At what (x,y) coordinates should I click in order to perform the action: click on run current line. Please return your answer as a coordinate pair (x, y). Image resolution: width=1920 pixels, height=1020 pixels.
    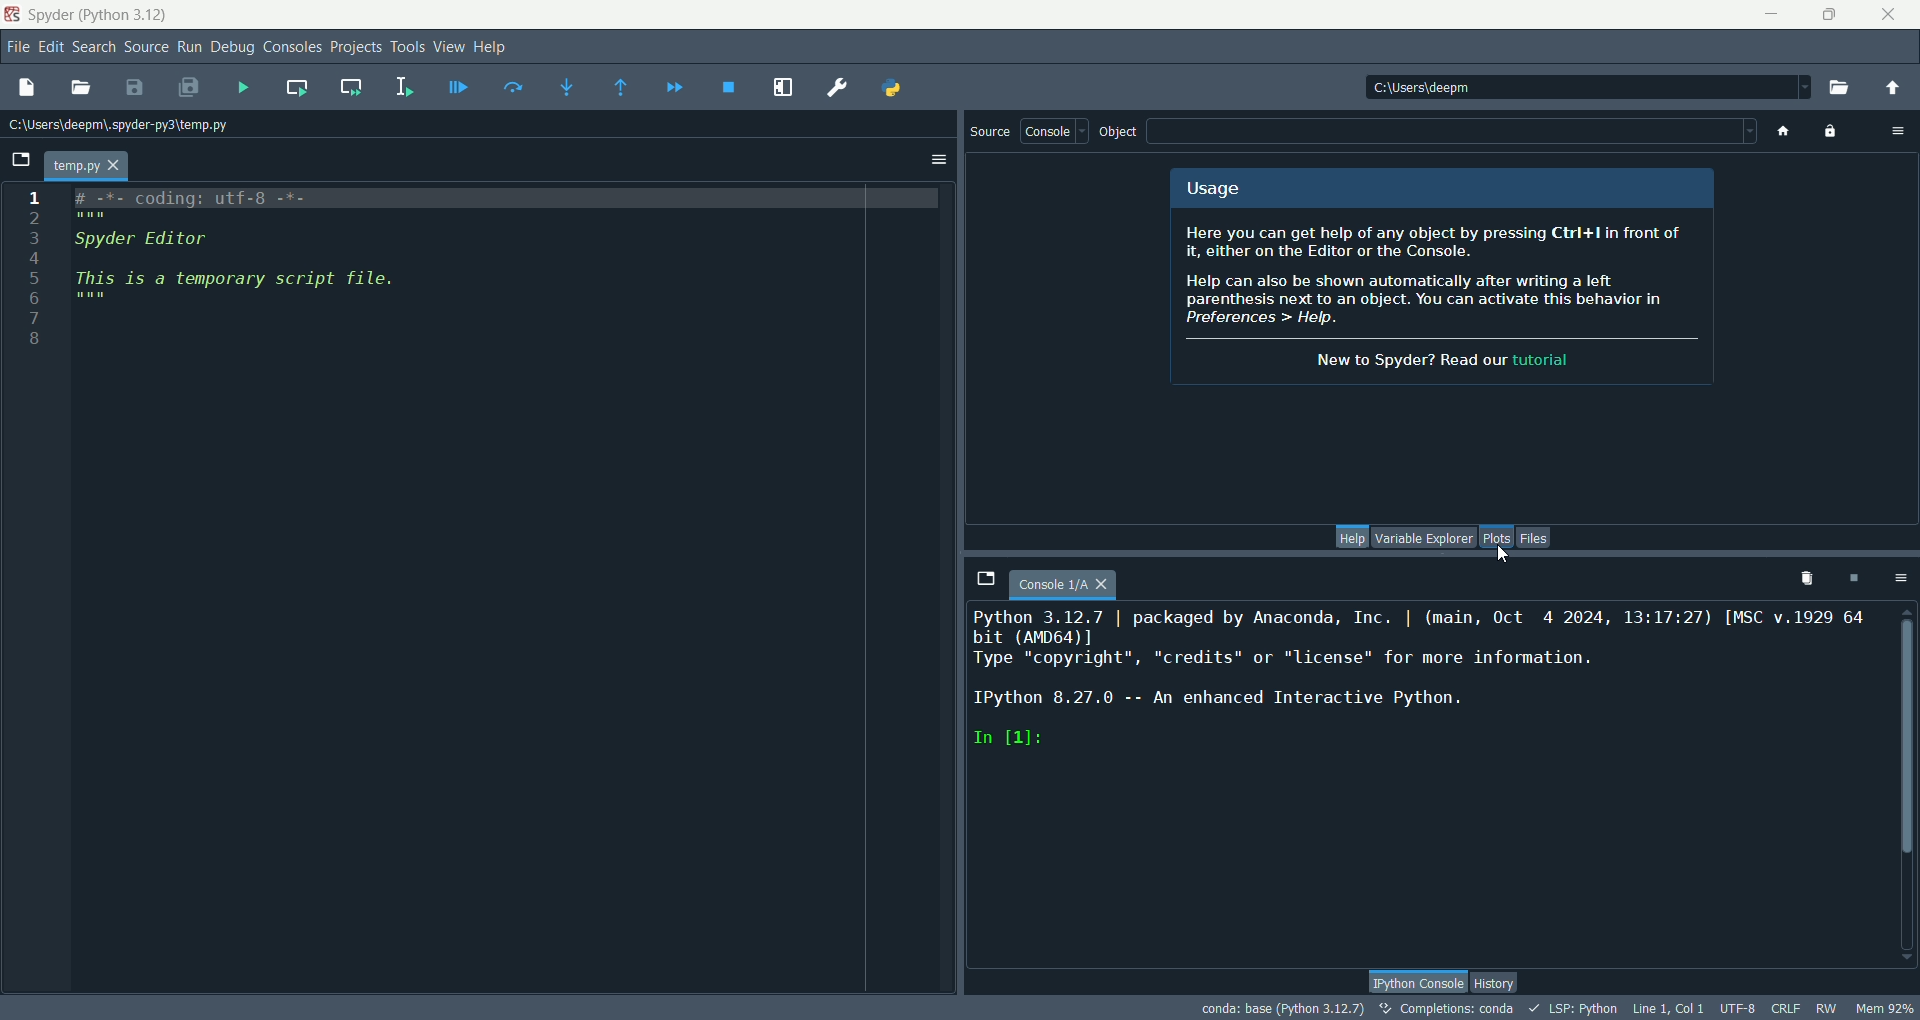
    Looking at the image, I should click on (511, 87).